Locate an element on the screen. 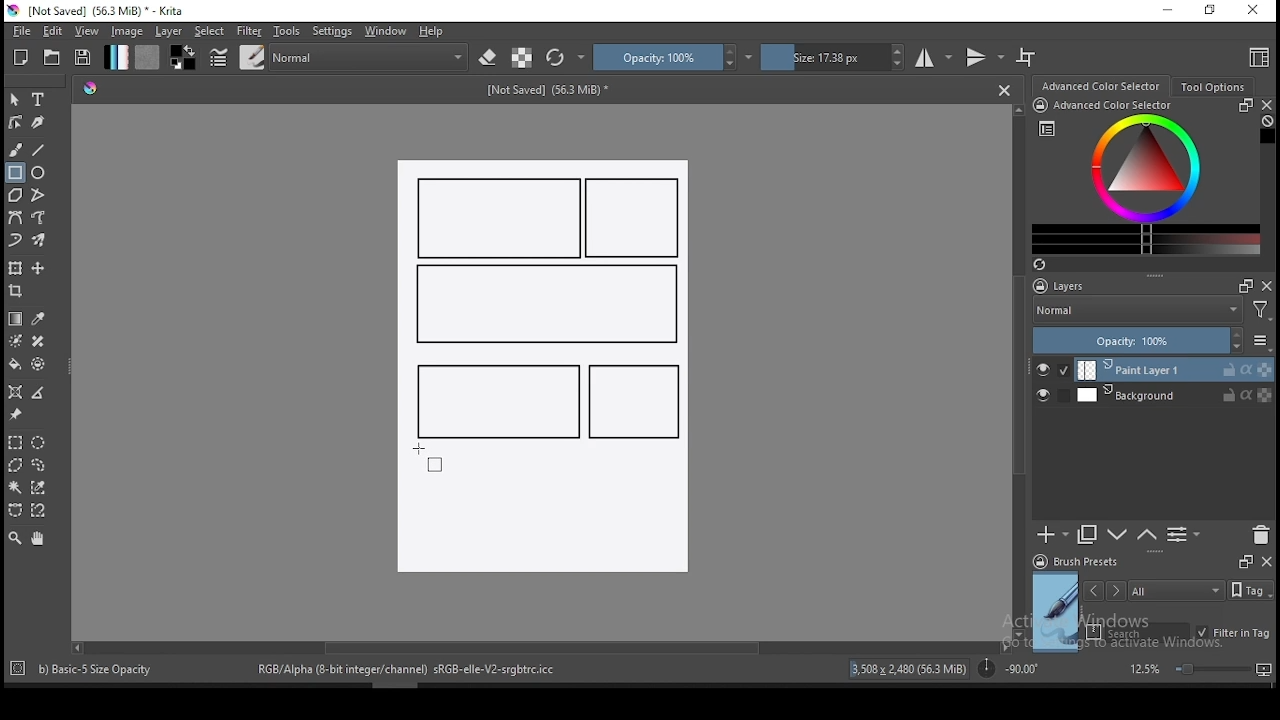 Image resolution: width=1280 pixels, height=720 pixels. zoom tool is located at coordinates (15, 537).